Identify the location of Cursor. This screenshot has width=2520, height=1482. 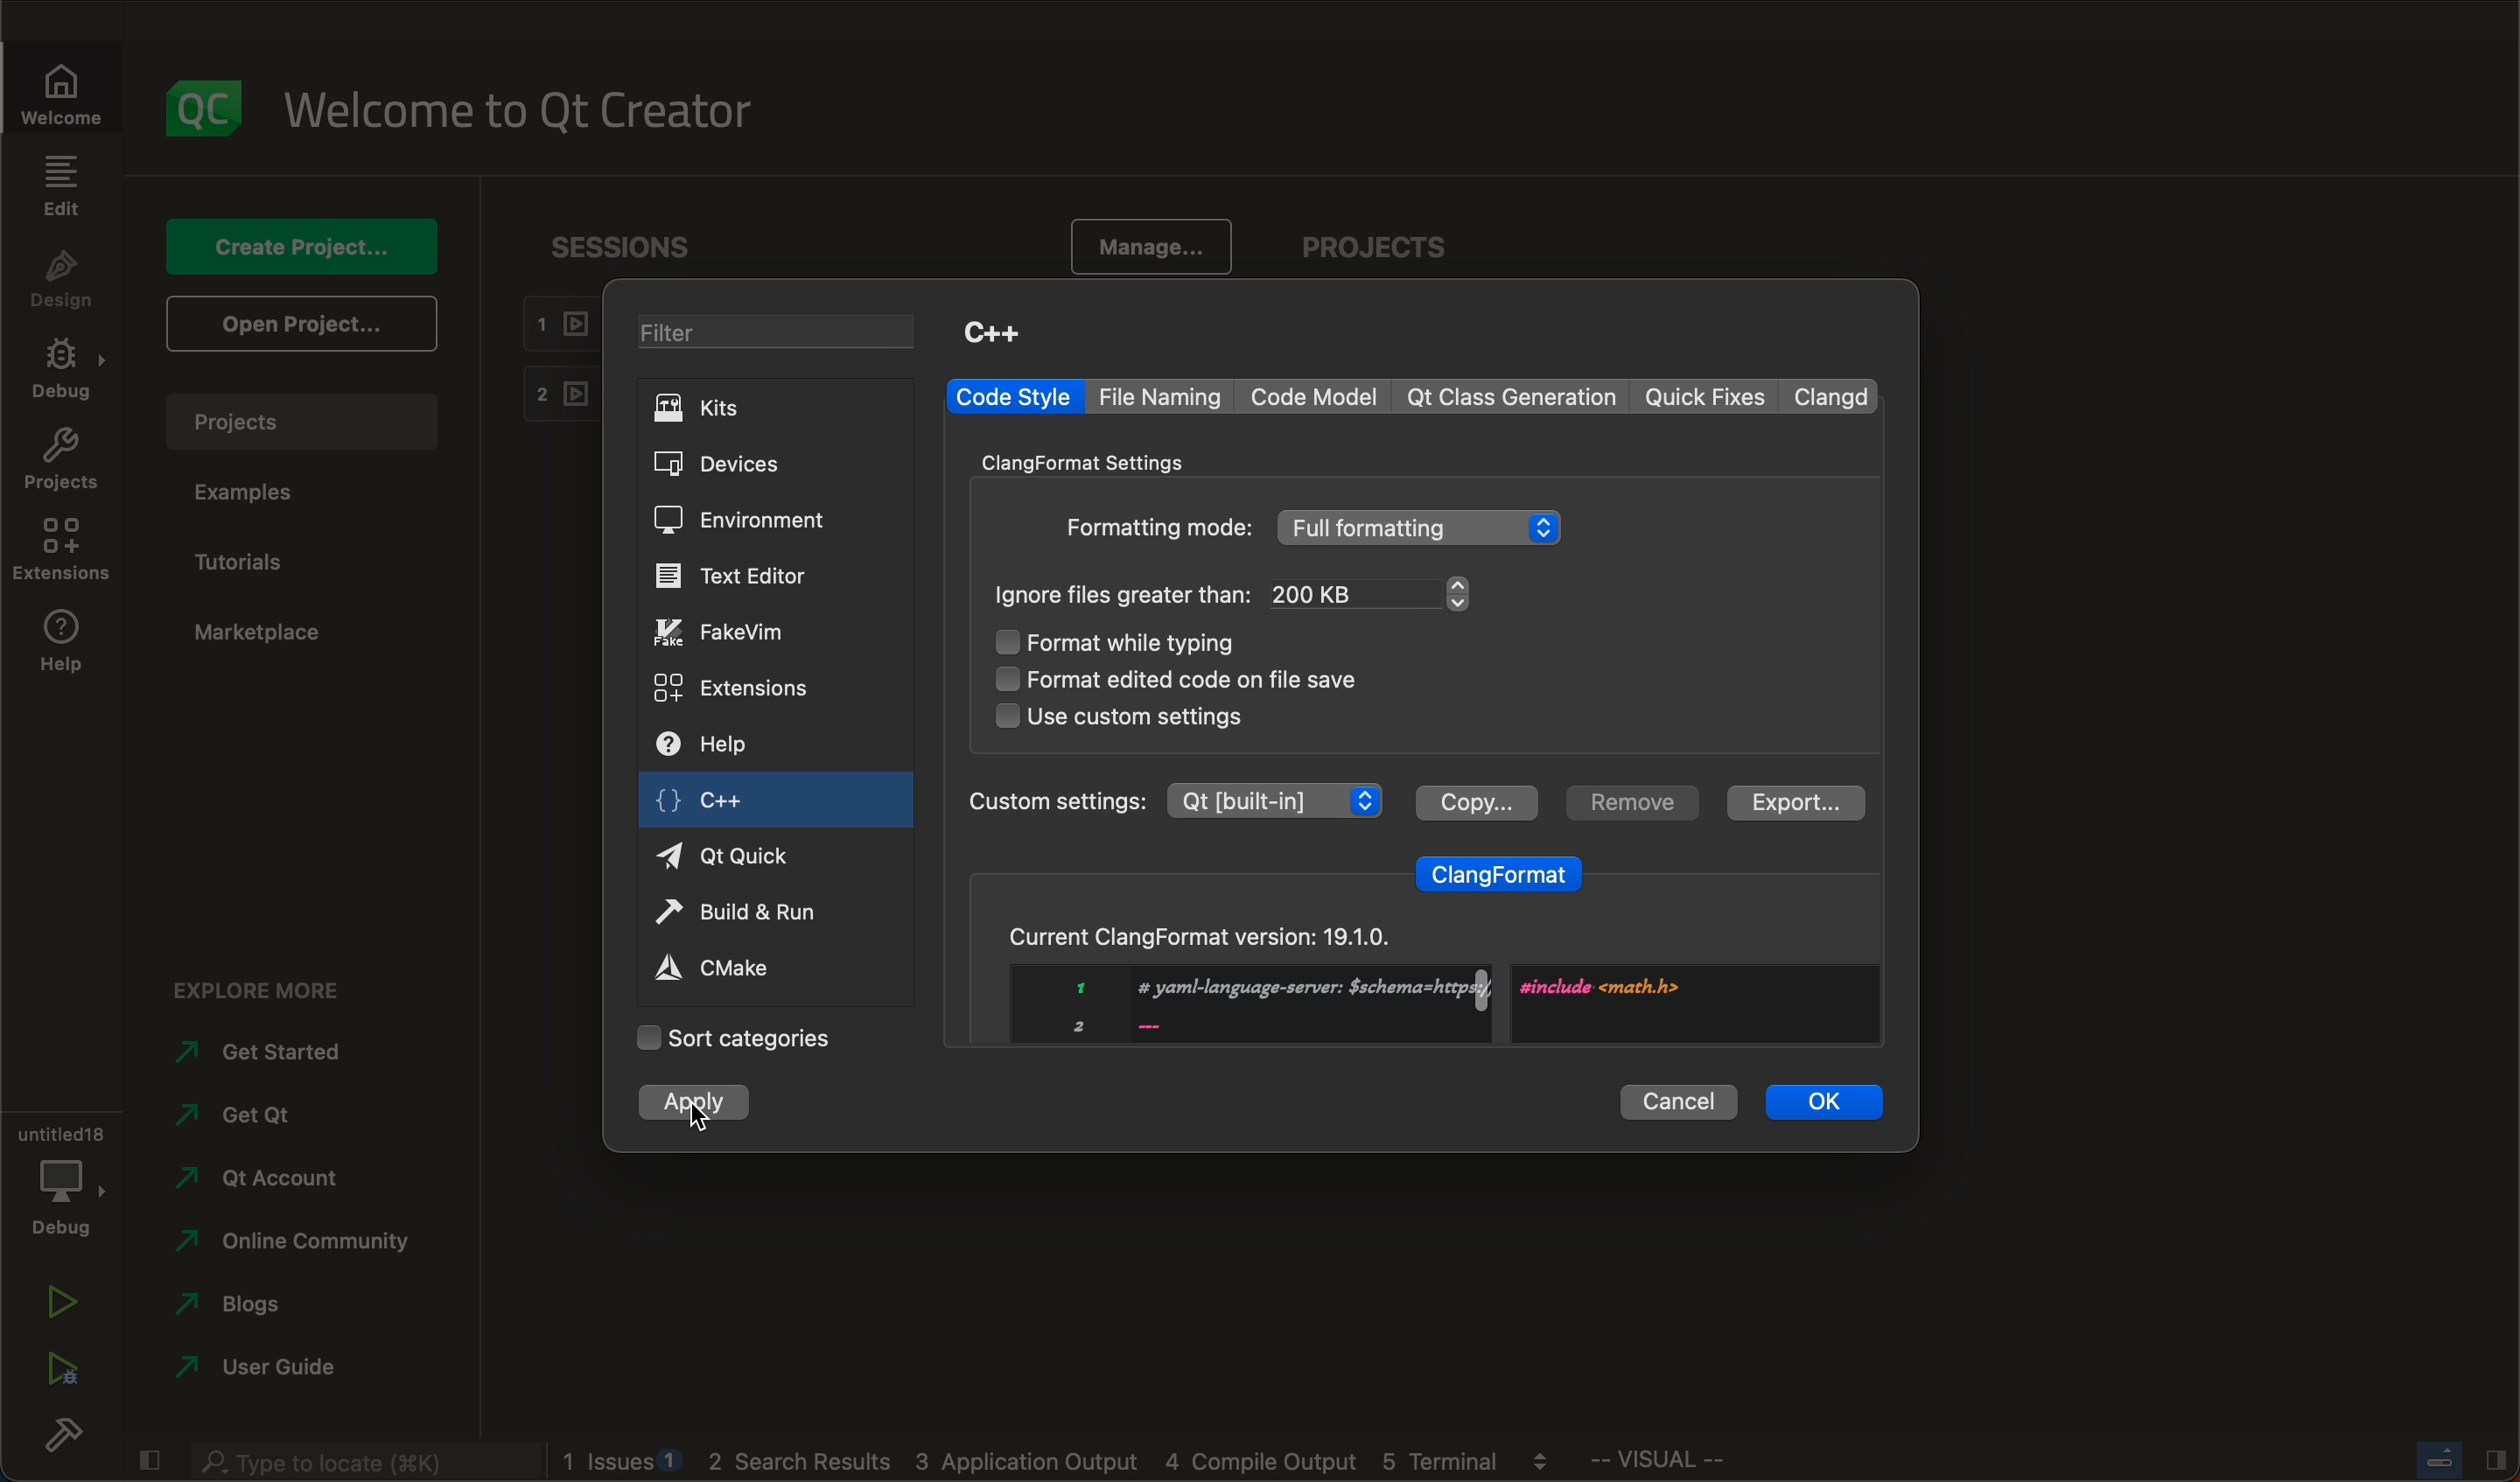
(698, 1117).